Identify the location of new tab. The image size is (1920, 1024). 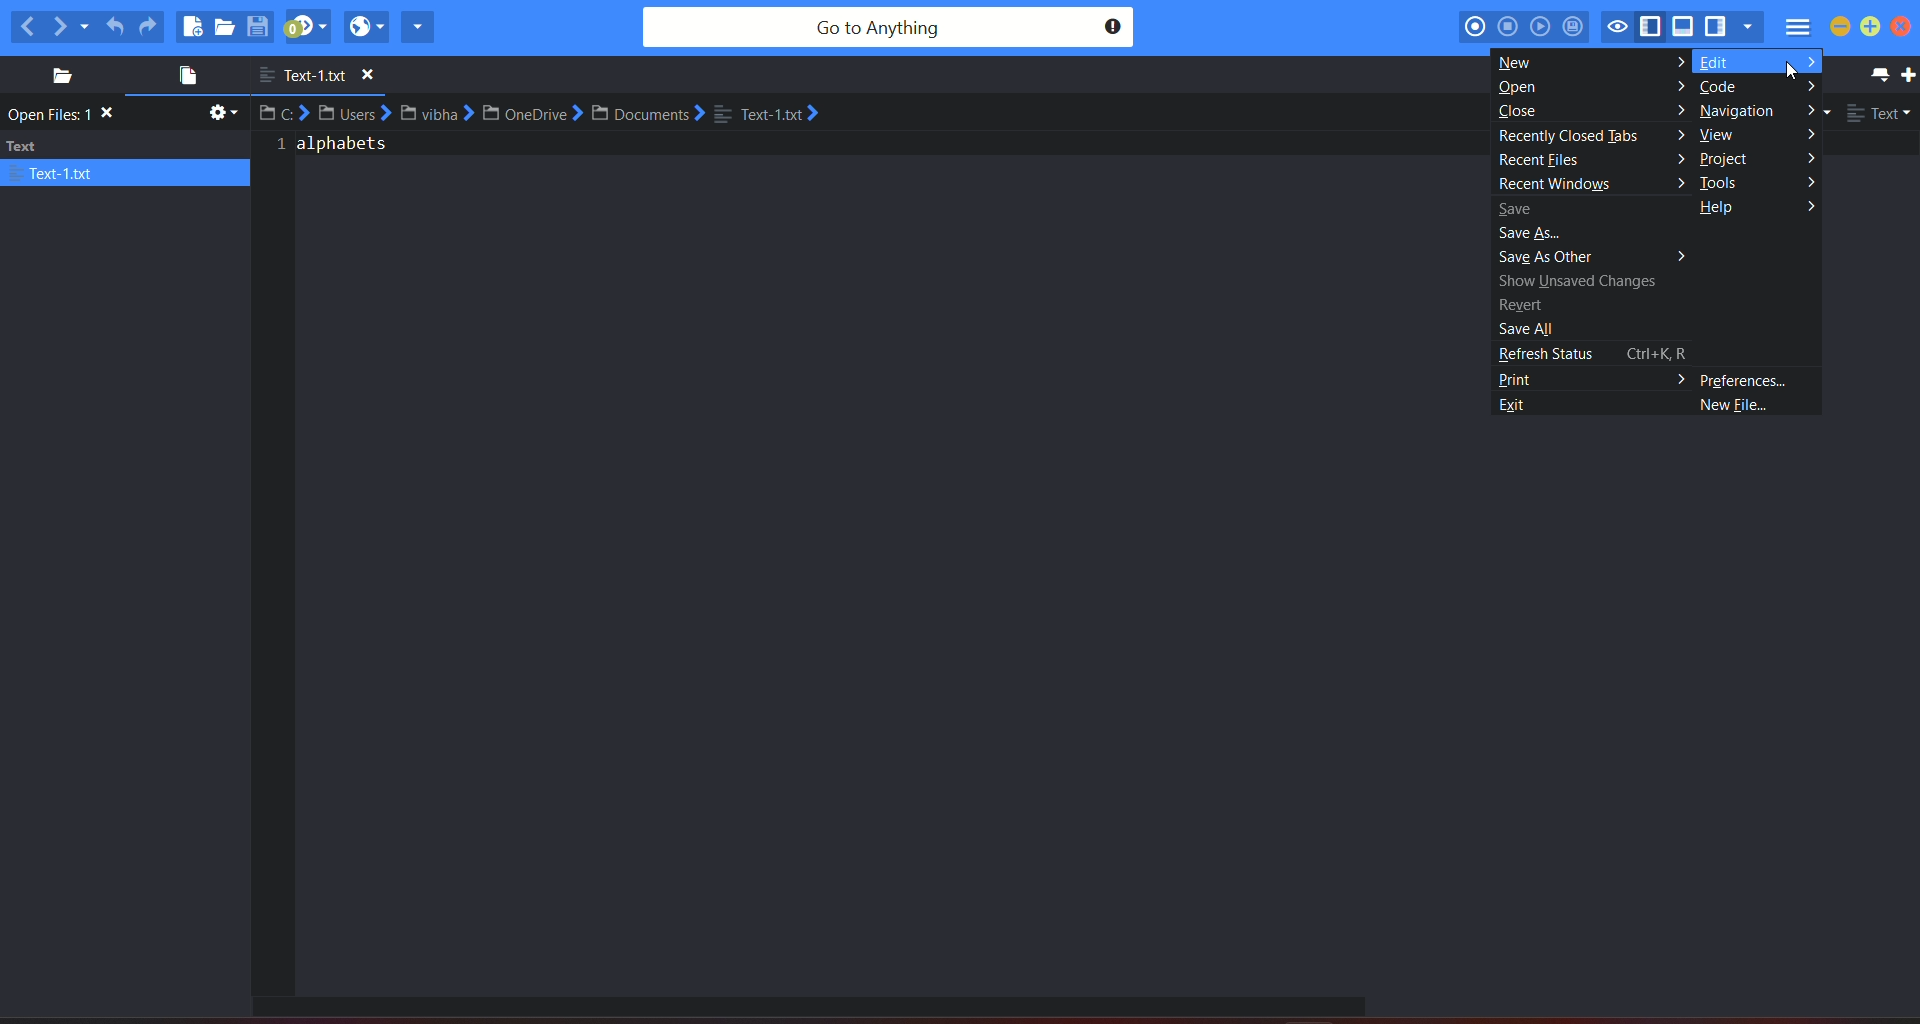
(1908, 75).